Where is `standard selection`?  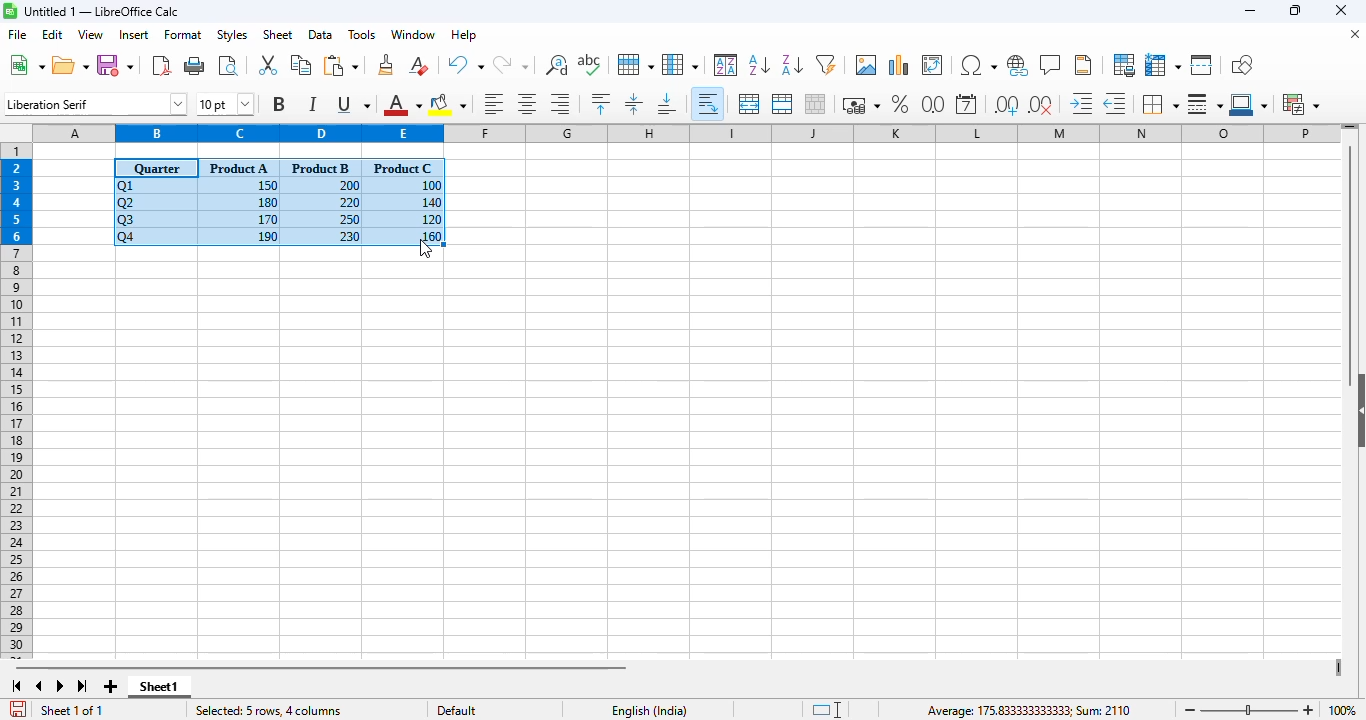 standard selection is located at coordinates (826, 710).